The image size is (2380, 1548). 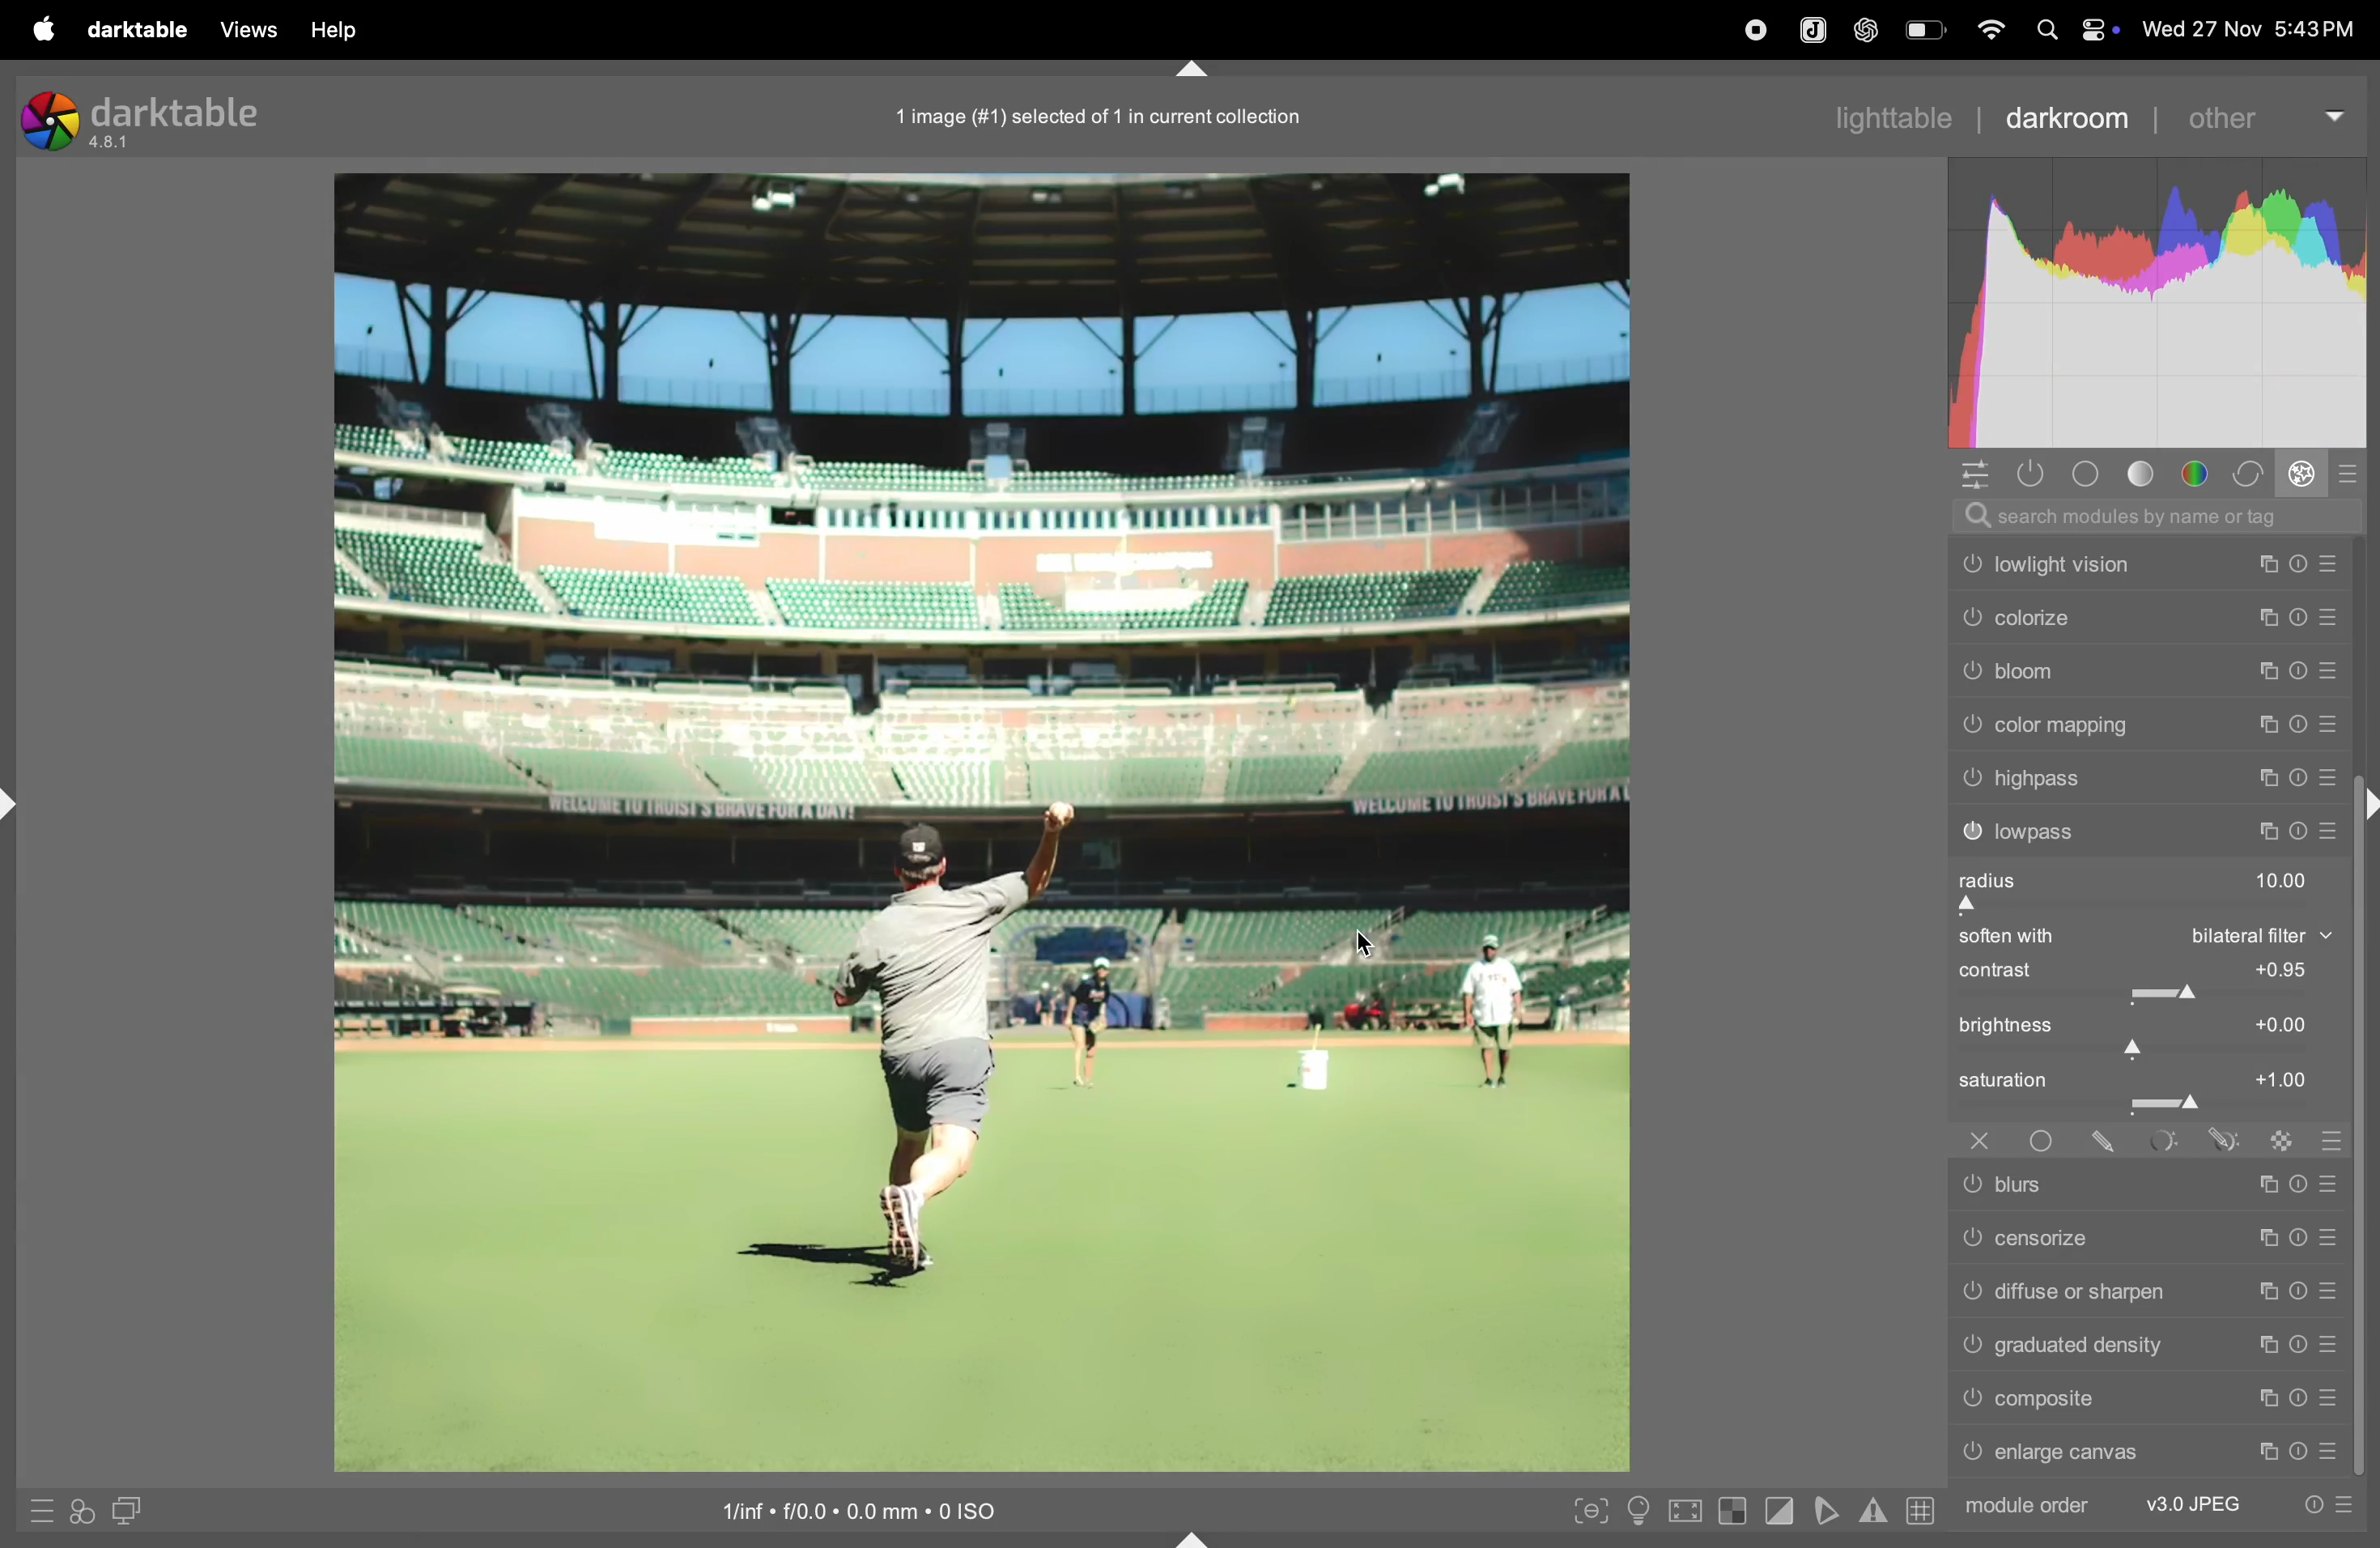 What do you see at coordinates (1928, 29) in the screenshot?
I see `battery` at bounding box center [1928, 29].